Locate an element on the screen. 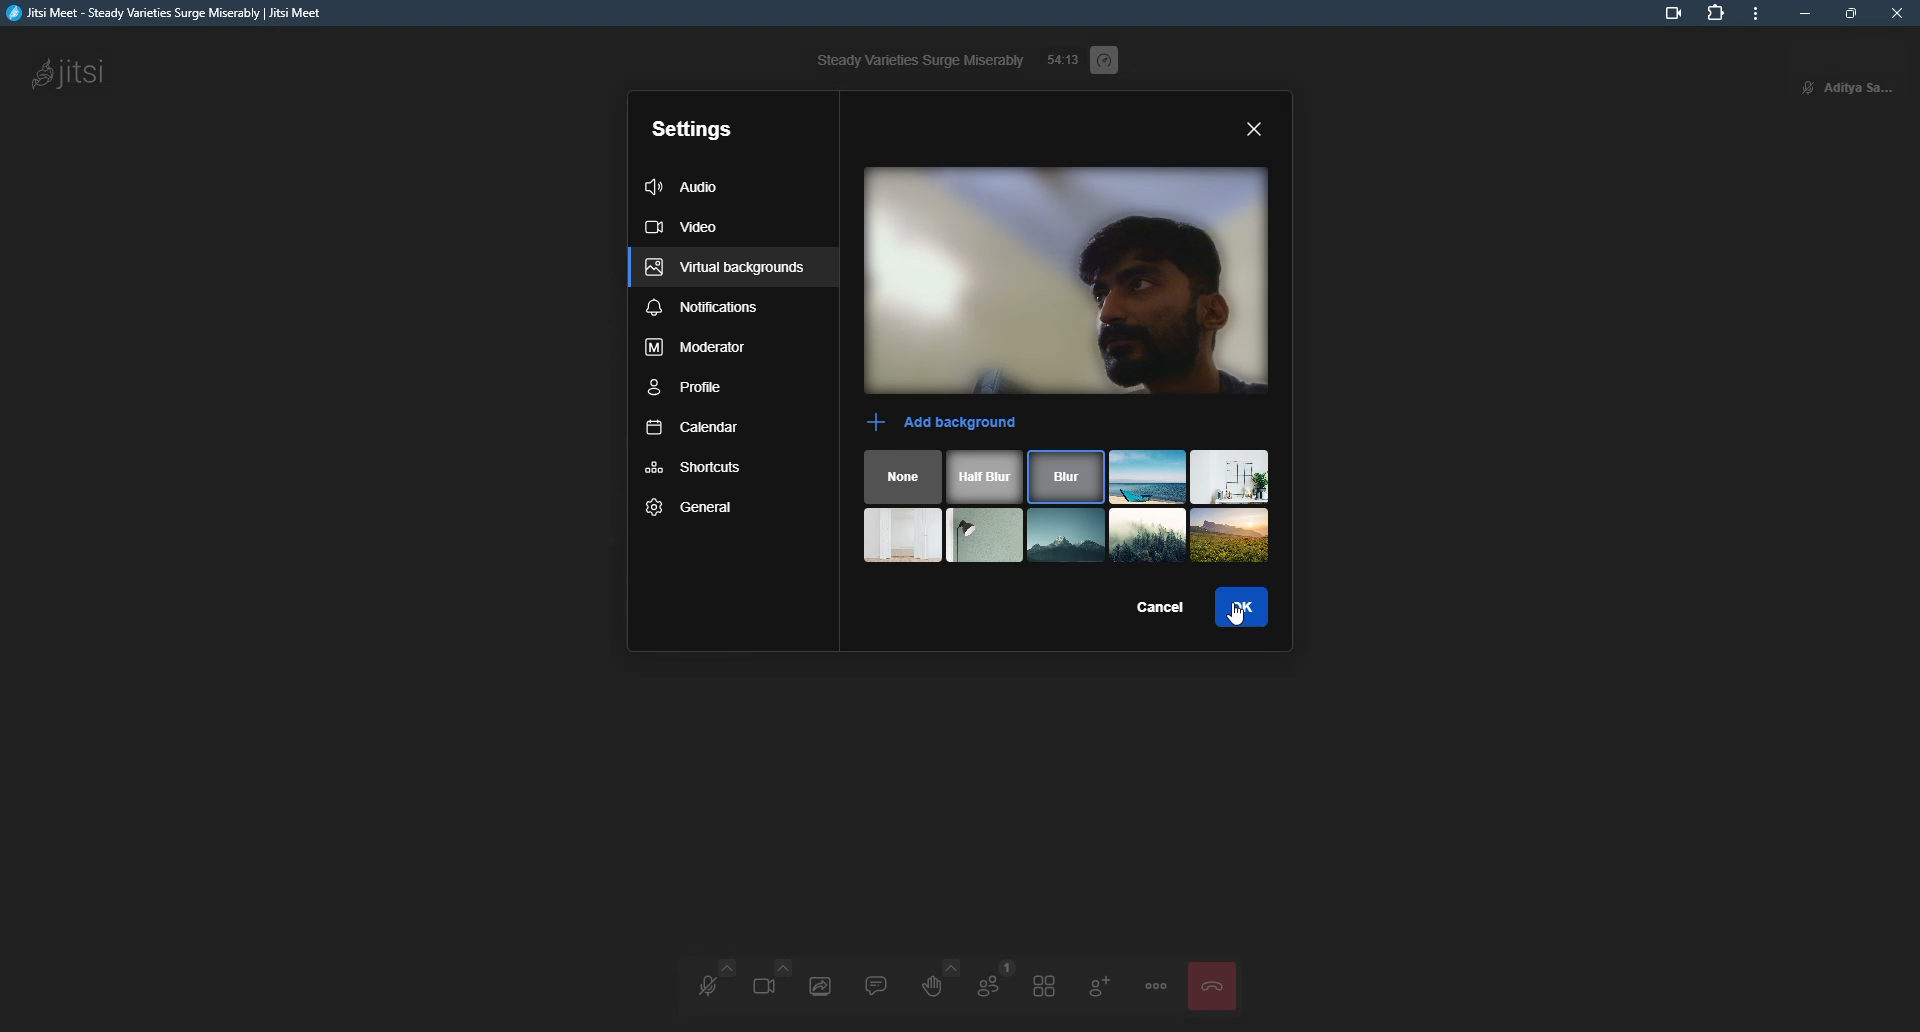  maximize is located at coordinates (1850, 13).